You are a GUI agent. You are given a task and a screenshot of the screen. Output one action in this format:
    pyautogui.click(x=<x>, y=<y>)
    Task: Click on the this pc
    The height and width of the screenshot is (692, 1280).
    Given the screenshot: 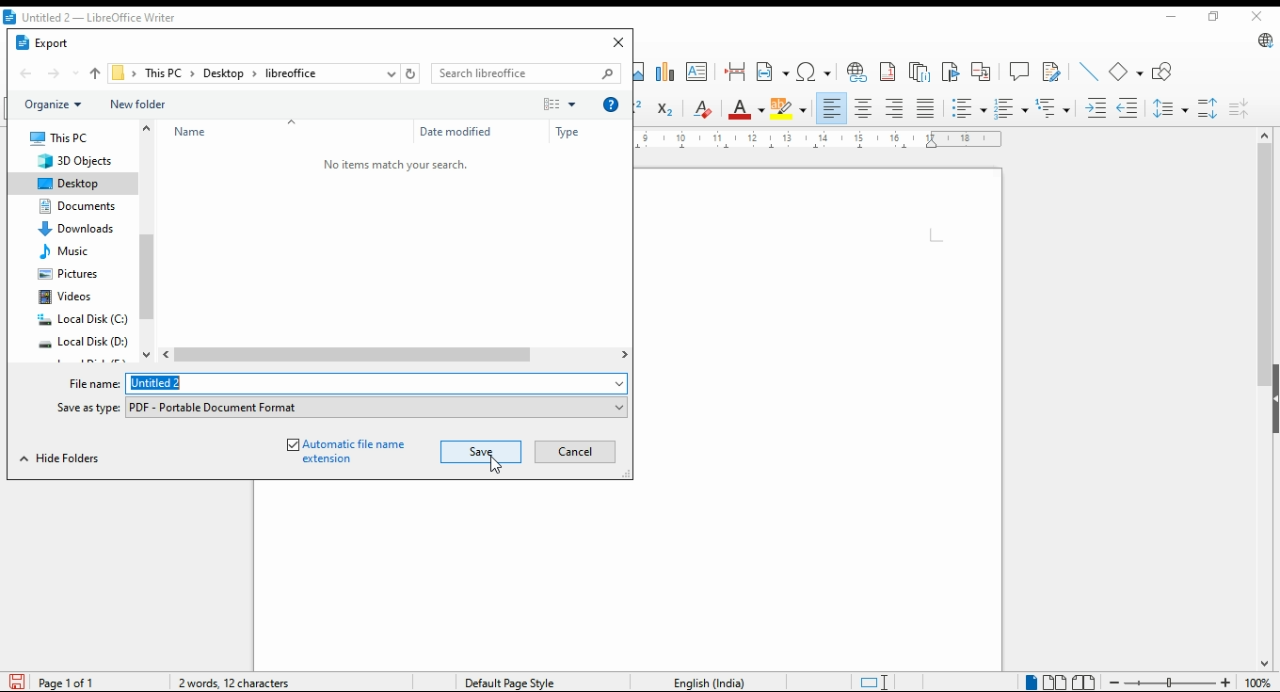 What is the action you would take?
    pyautogui.click(x=166, y=74)
    